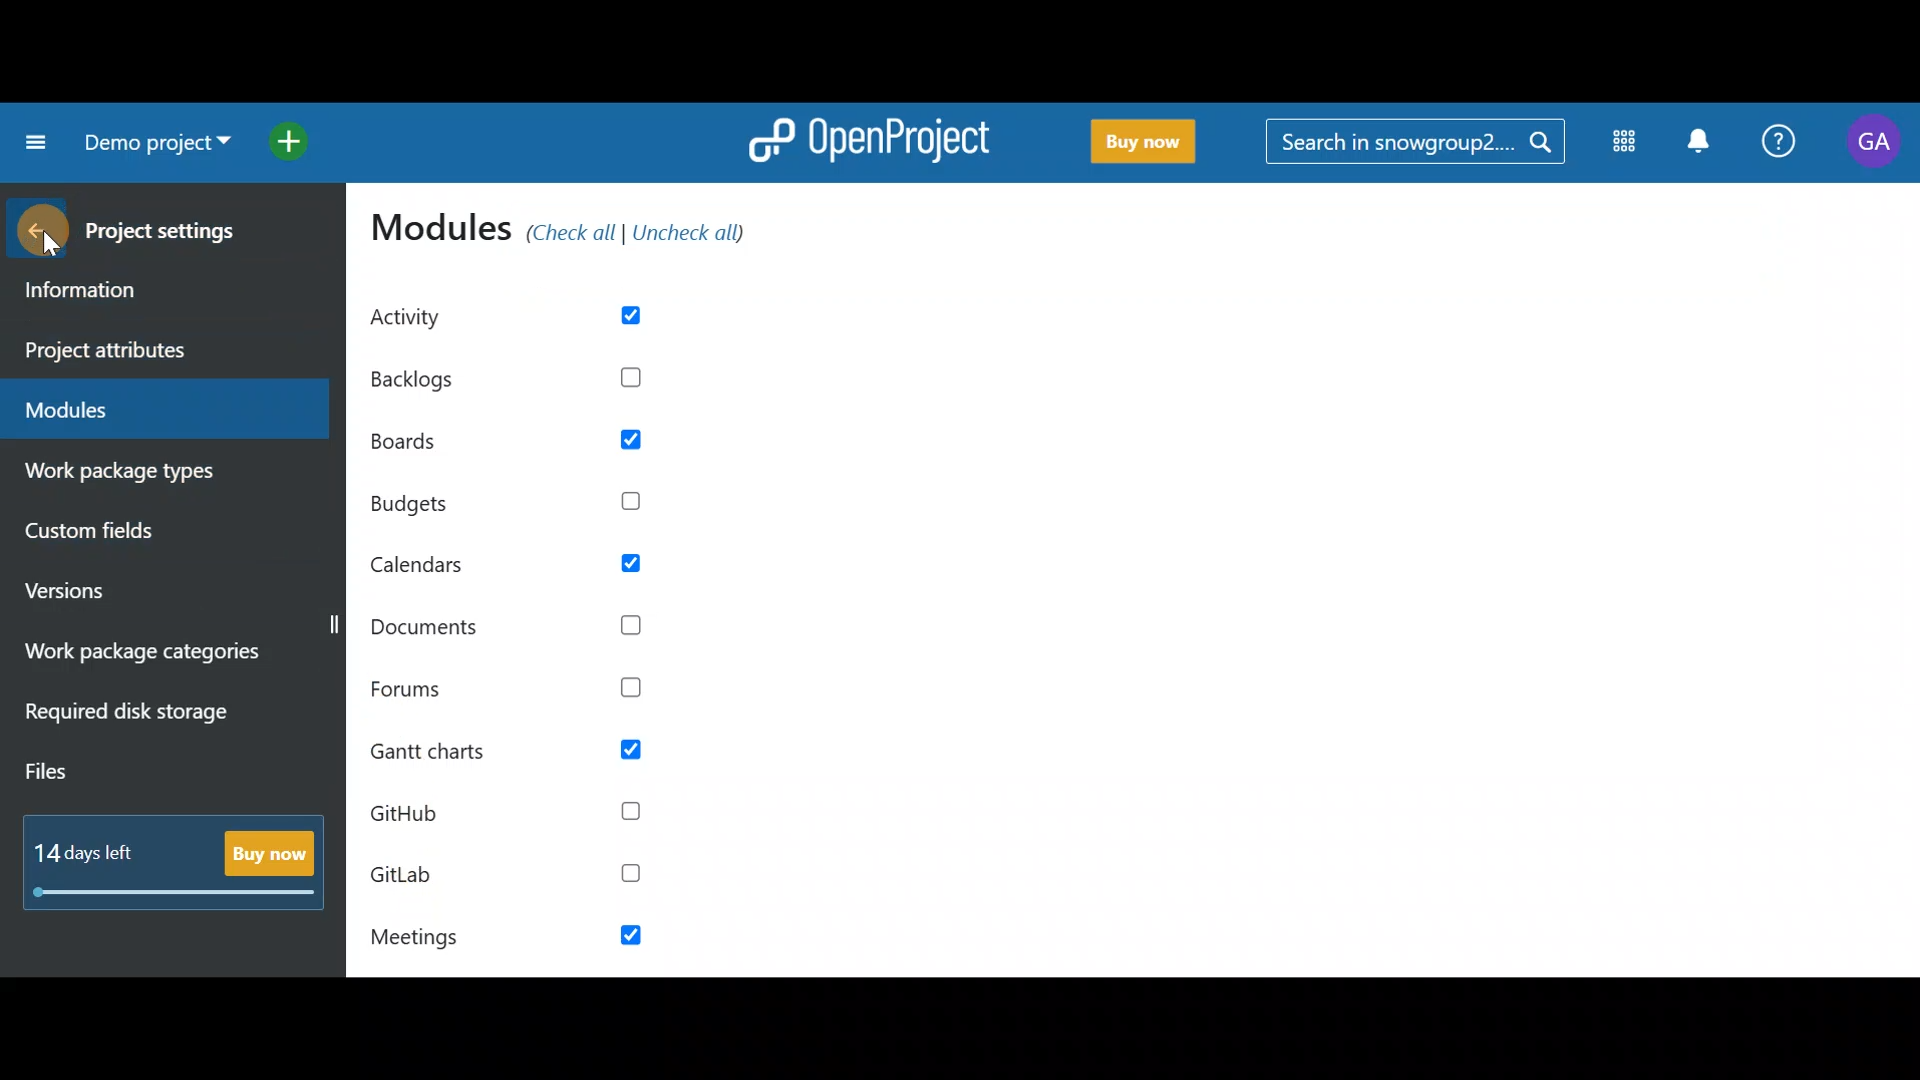 Image resolution: width=1920 pixels, height=1080 pixels. Describe the element at coordinates (152, 410) in the screenshot. I see `Modules` at that location.